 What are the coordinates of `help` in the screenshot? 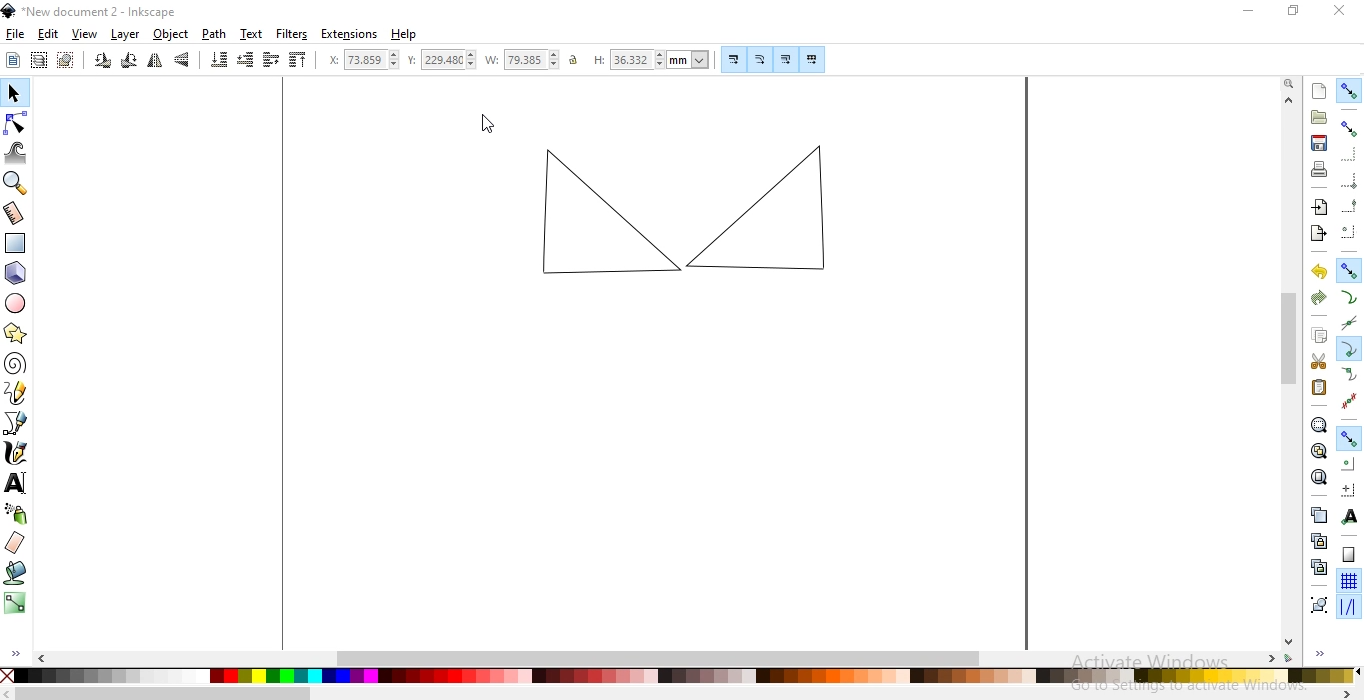 It's located at (407, 35).